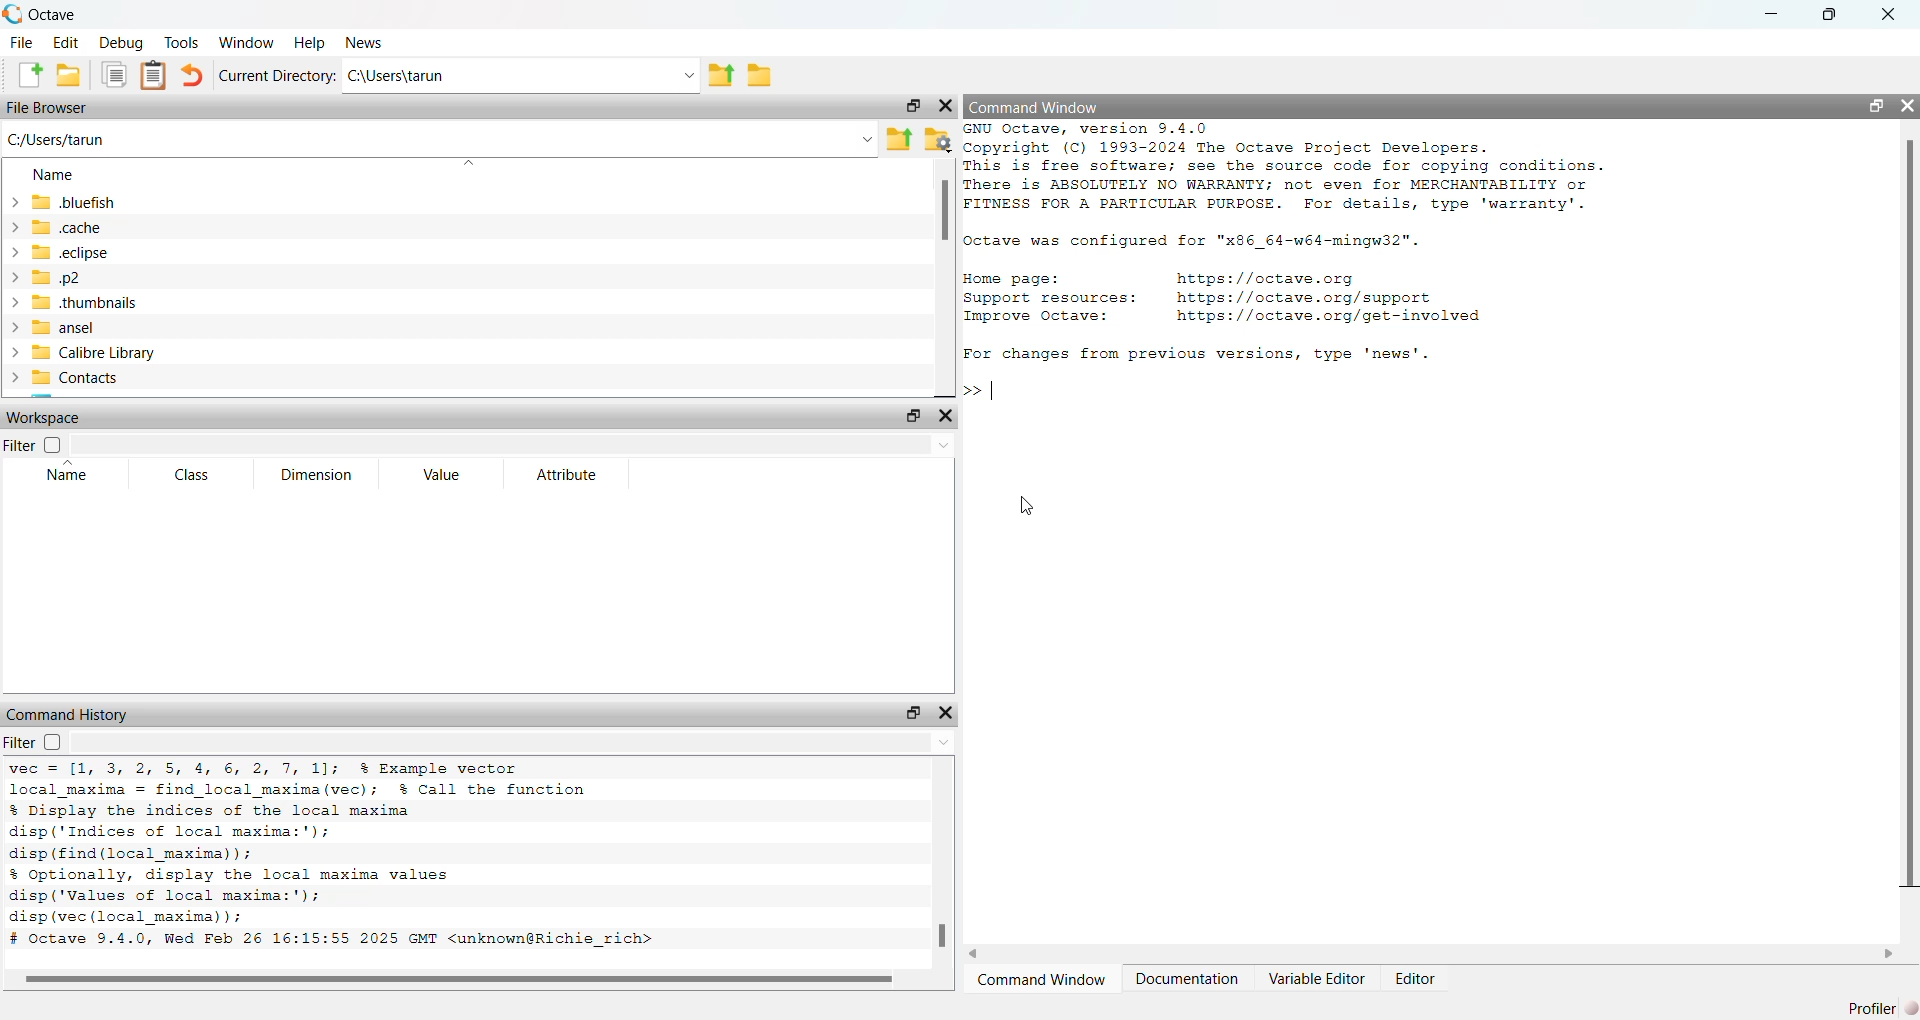 Image resolution: width=1920 pixels, height=1020 pixels. I want to click on .eclipse, so click(77, 251).